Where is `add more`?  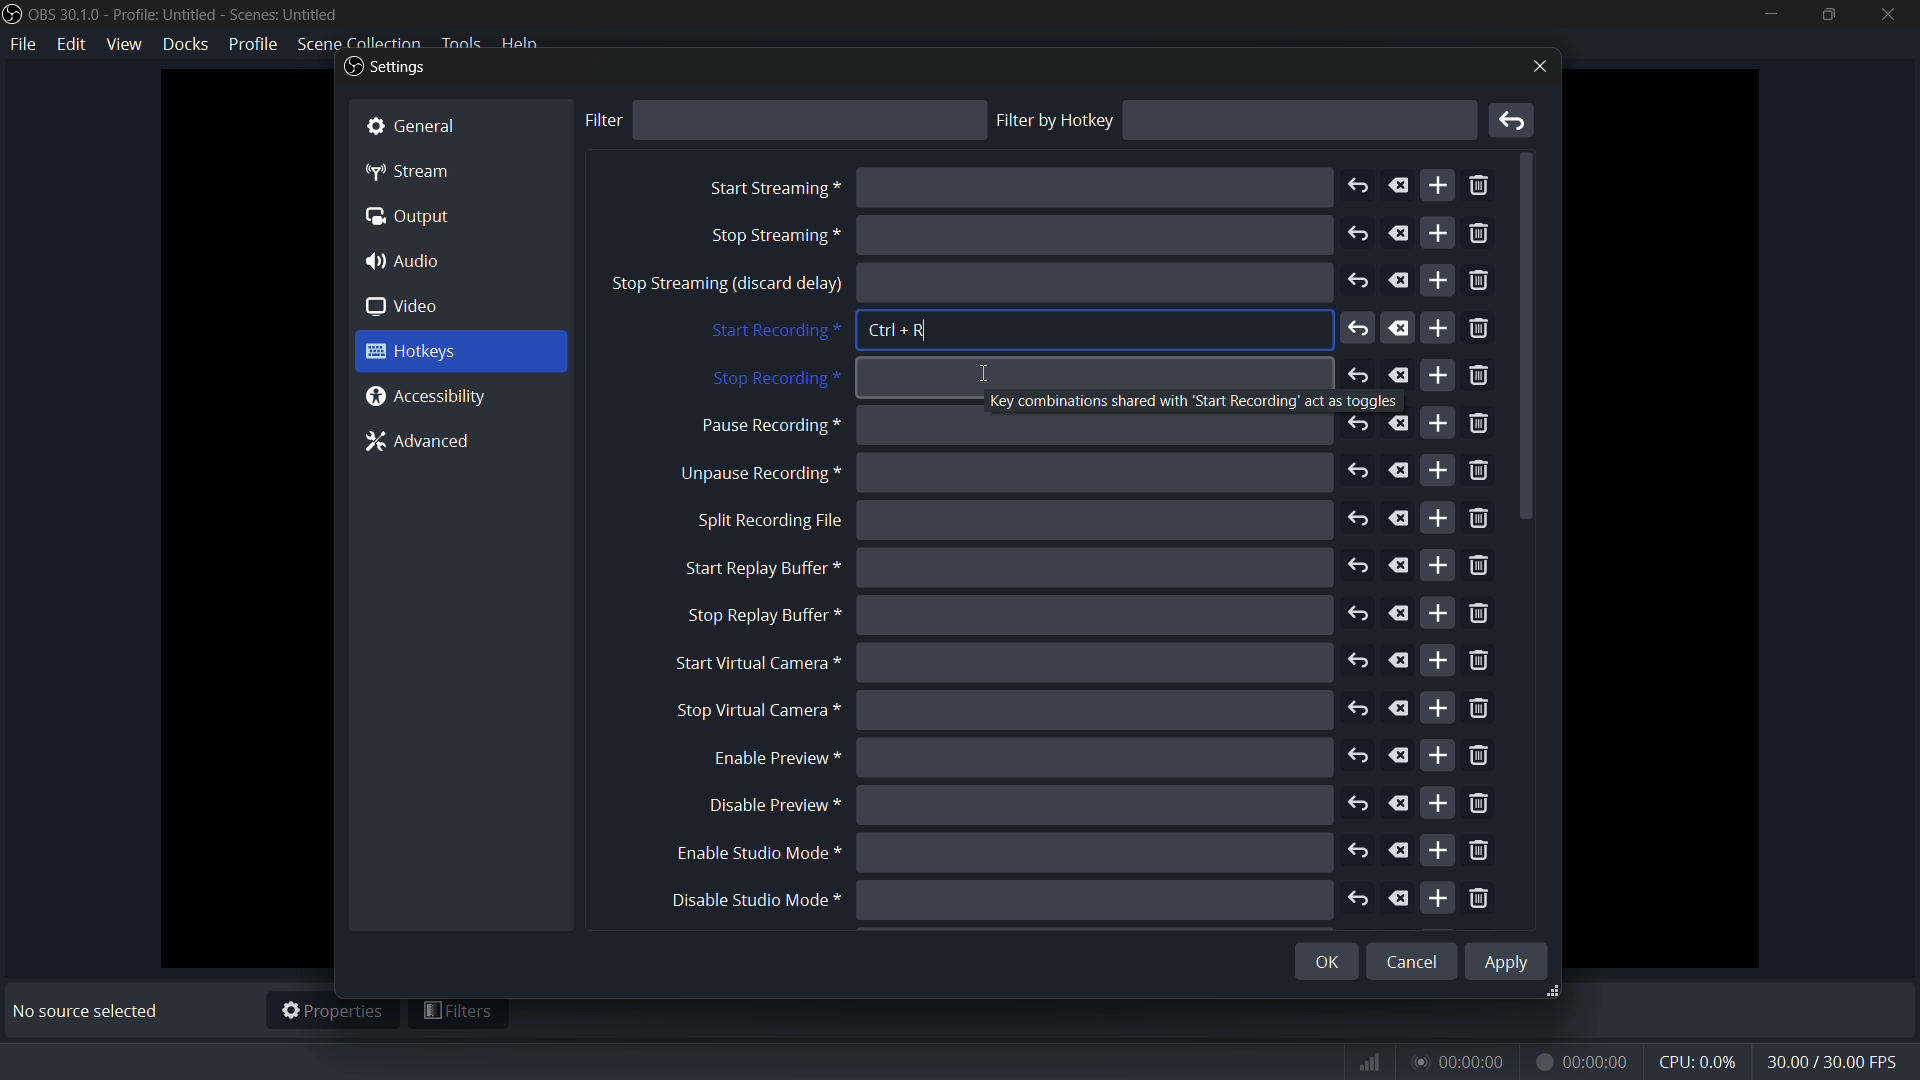 add more is located at coordinates (1437, 757).